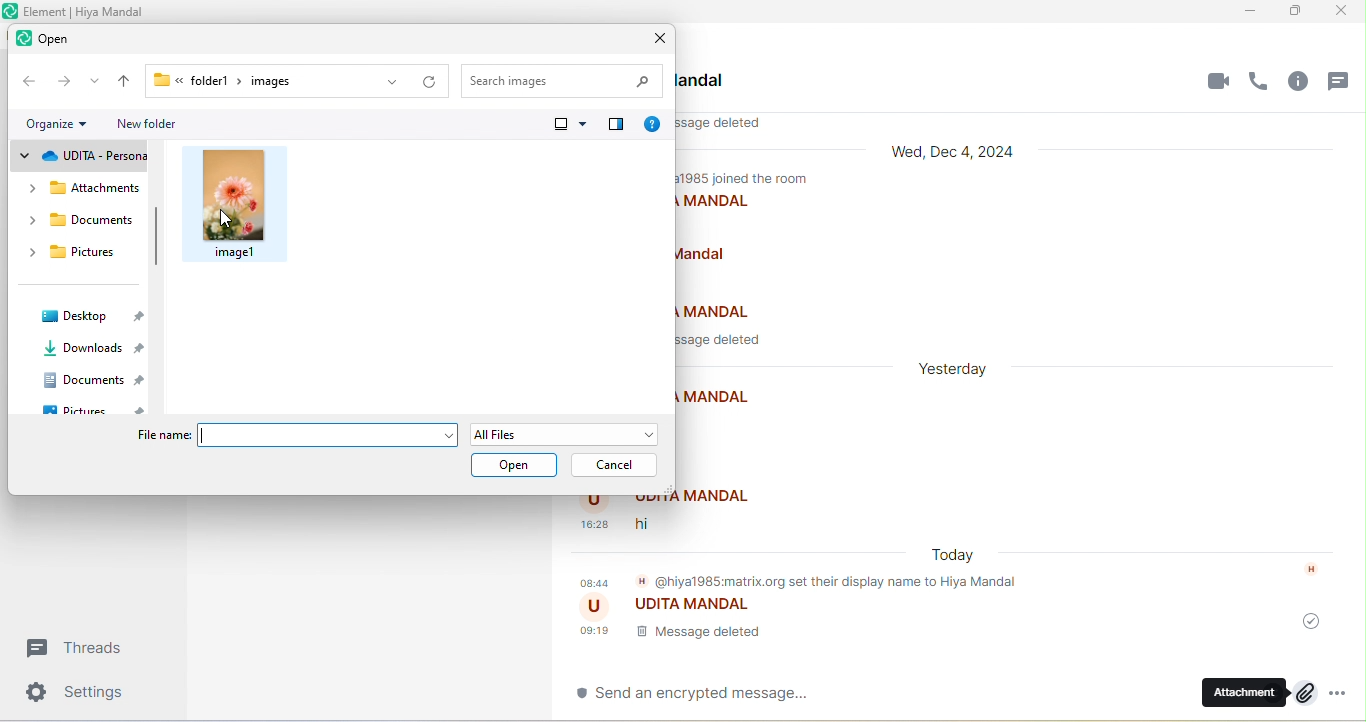 The height and width of the screenshot is (722, 1366). Describe the element at coordinates (1344, 84) in the screenshot. I see `threads` at that location.